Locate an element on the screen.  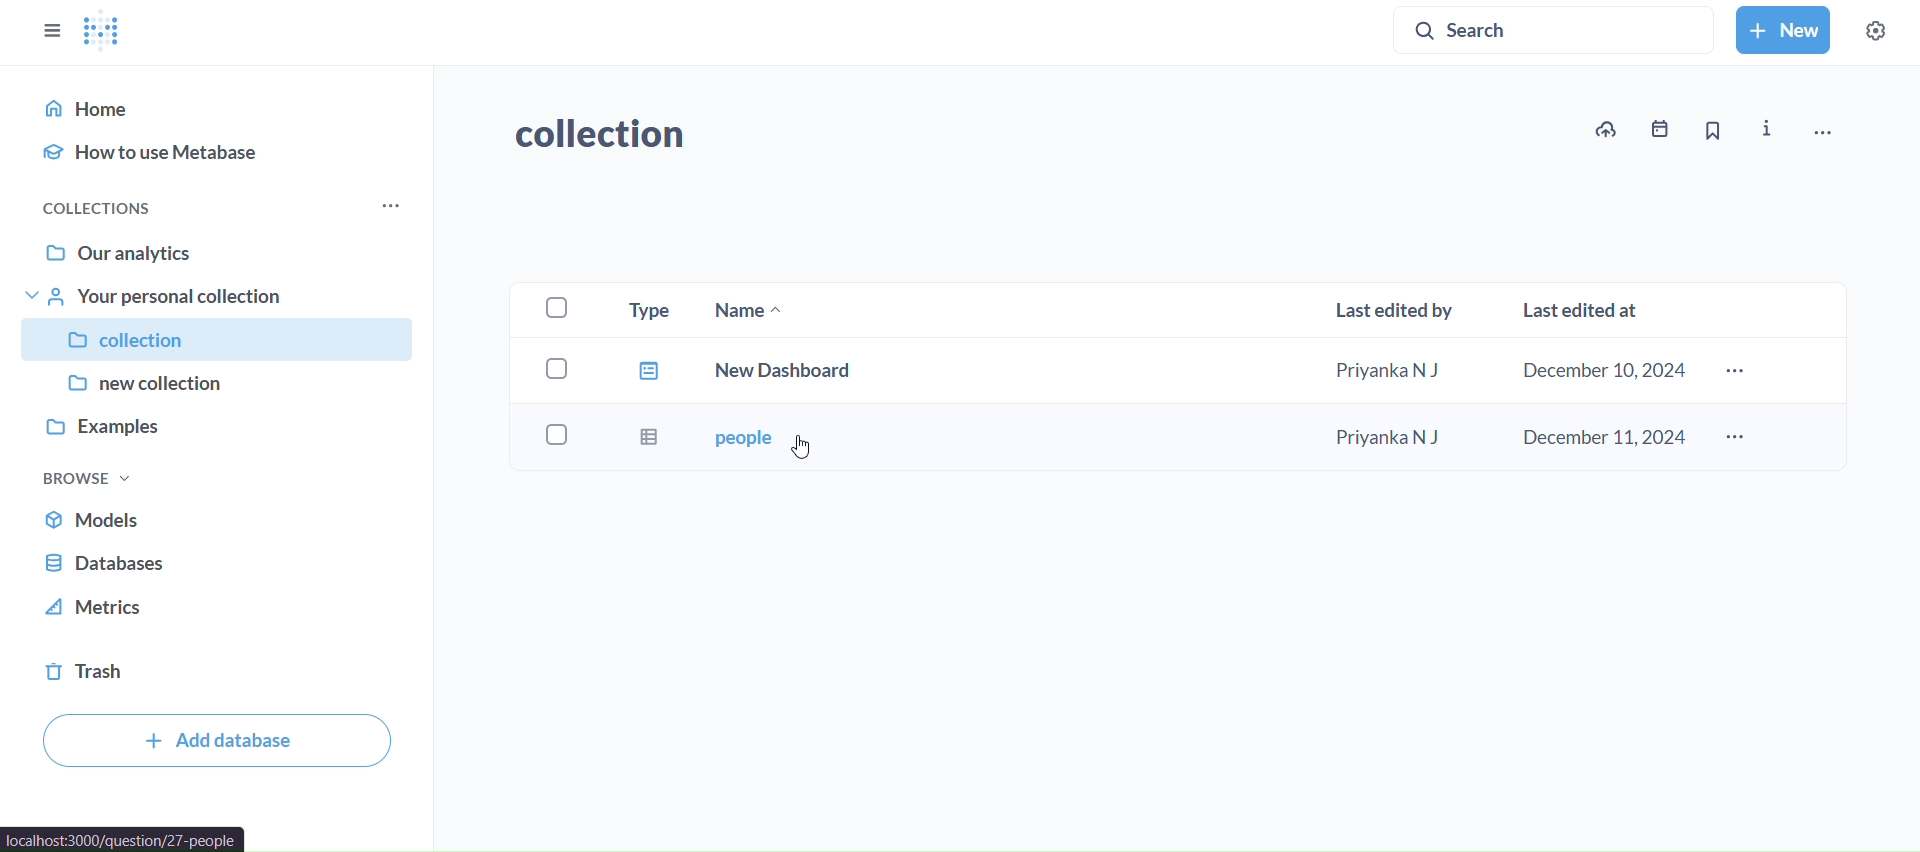
type is located at coordinates (645, 377).